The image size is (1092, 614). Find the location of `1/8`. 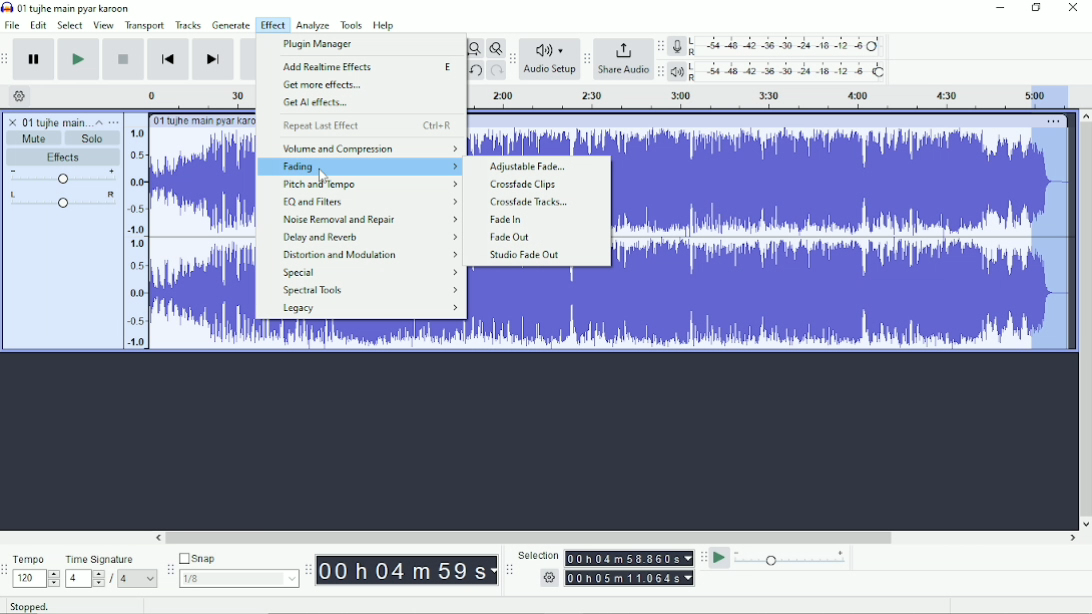

1/8 is located at coordinates (241, 578).